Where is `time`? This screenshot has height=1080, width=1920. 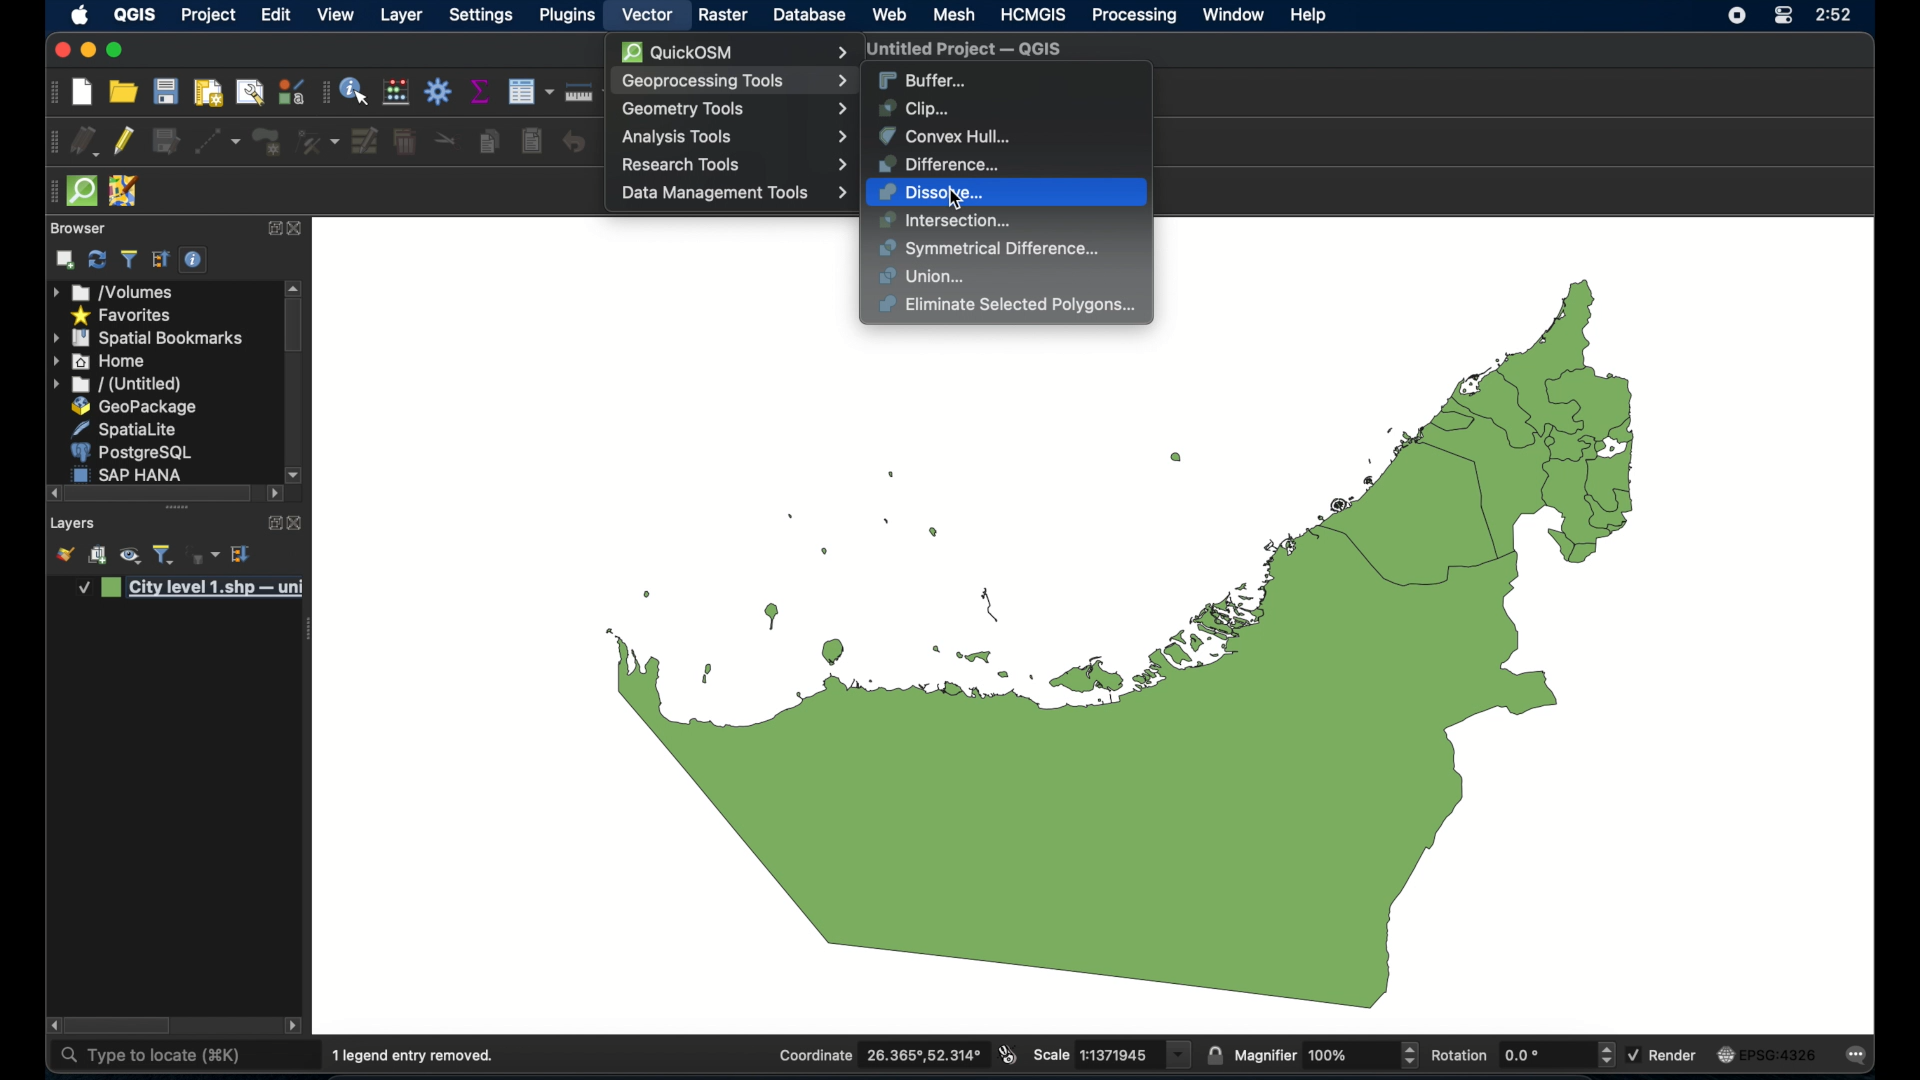 time is located at coordinates (1835, 16).